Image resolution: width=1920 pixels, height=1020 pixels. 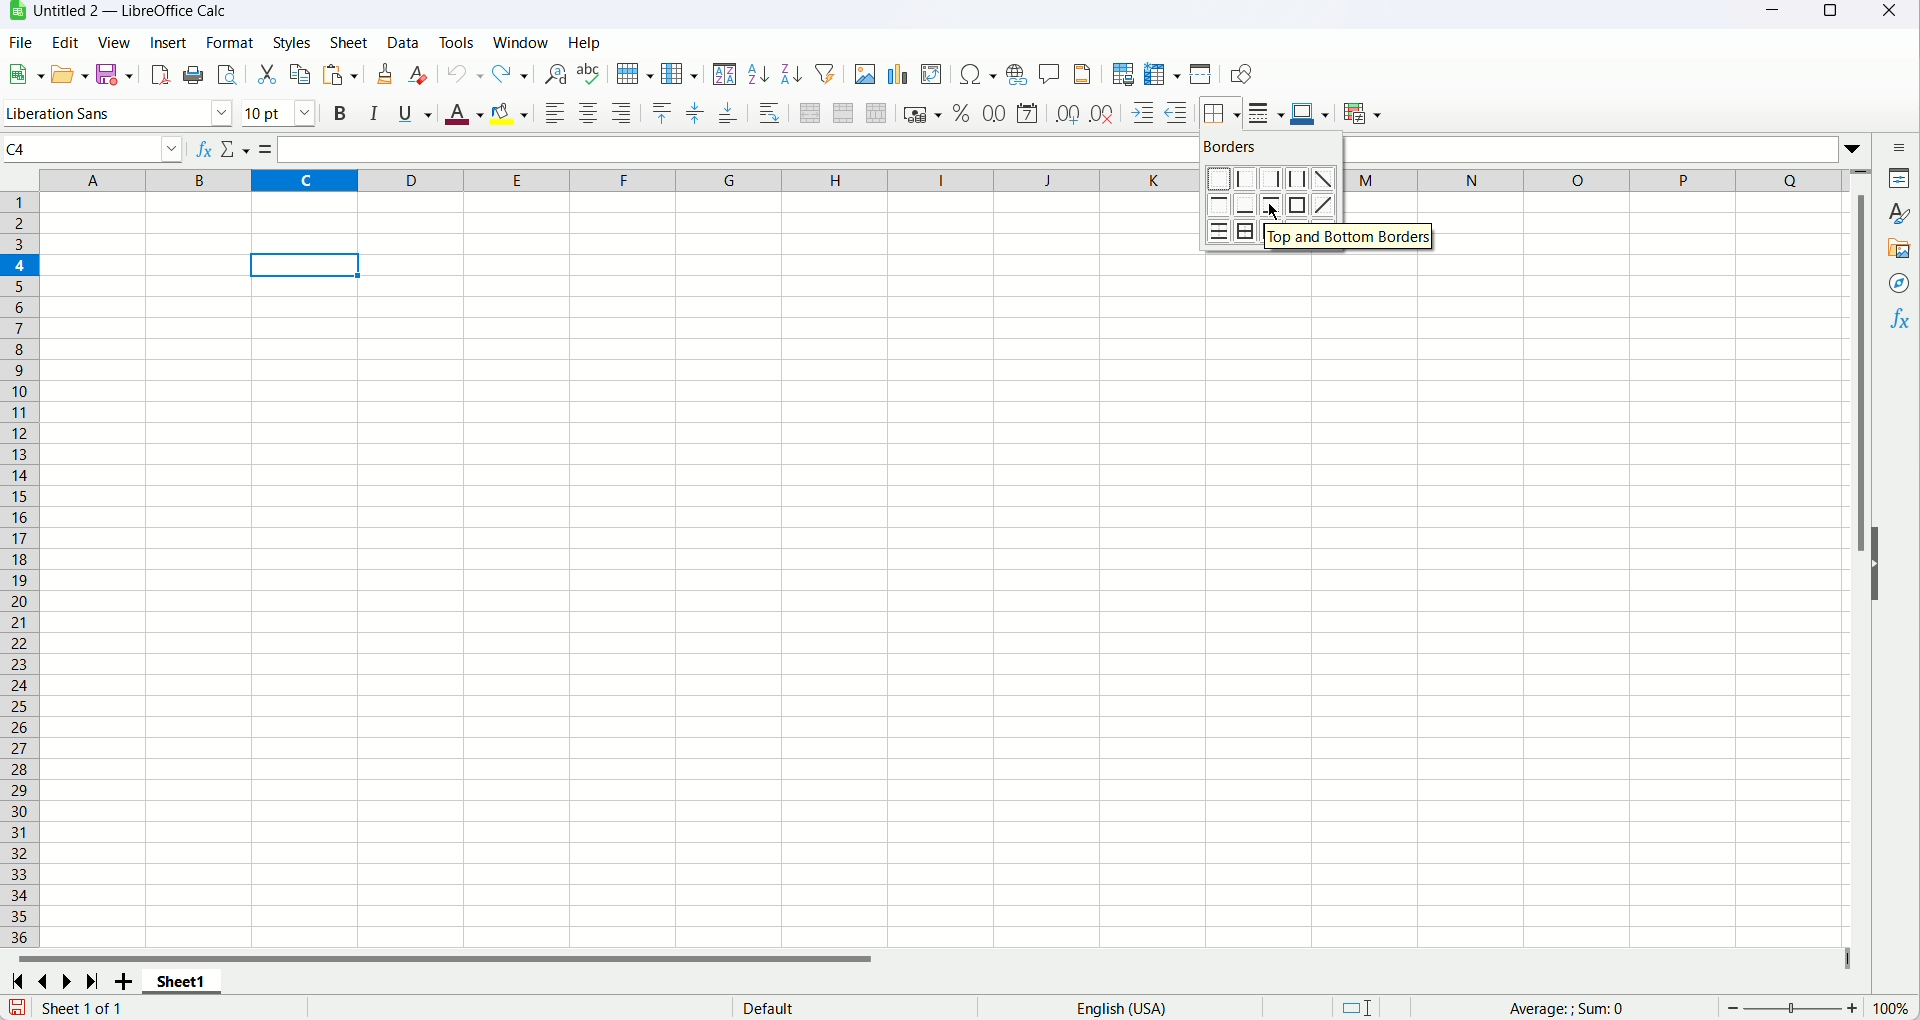 What do you see at coordinates (898, 74) in the screenshot?
I see `Insert chart` at bounding box center [898, 74].